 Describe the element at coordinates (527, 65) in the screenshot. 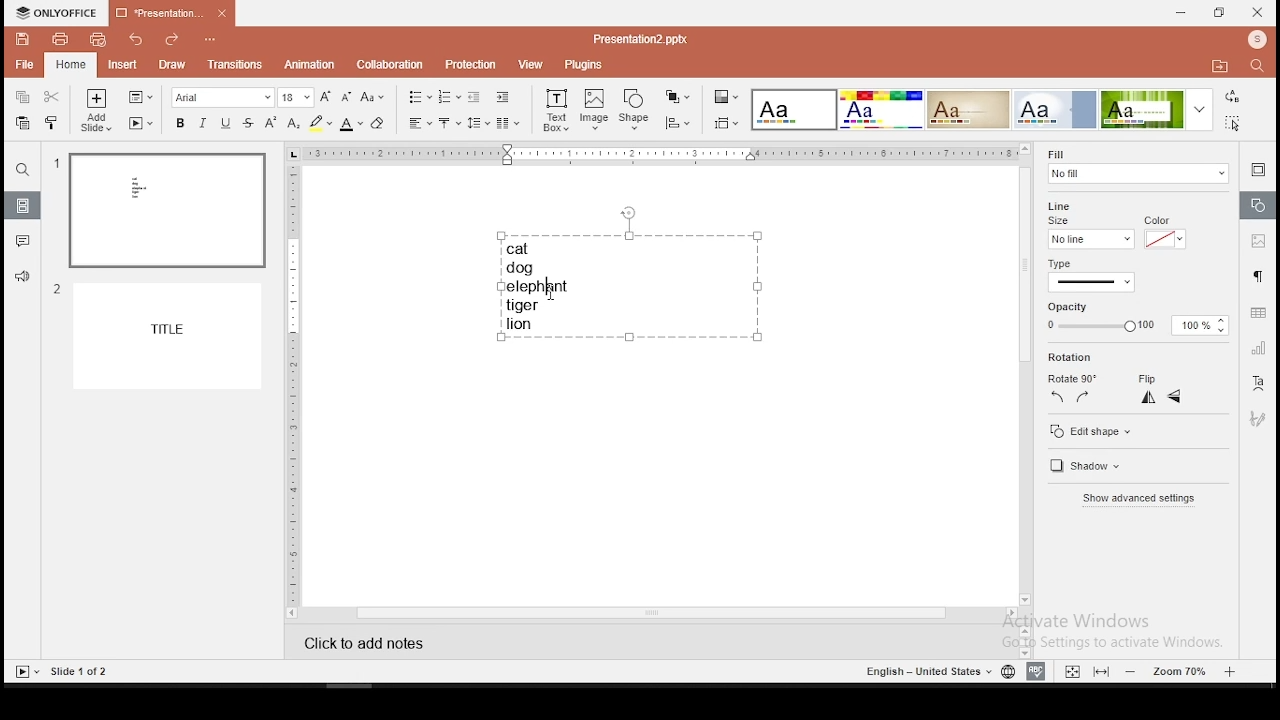

I see `view` at that location.